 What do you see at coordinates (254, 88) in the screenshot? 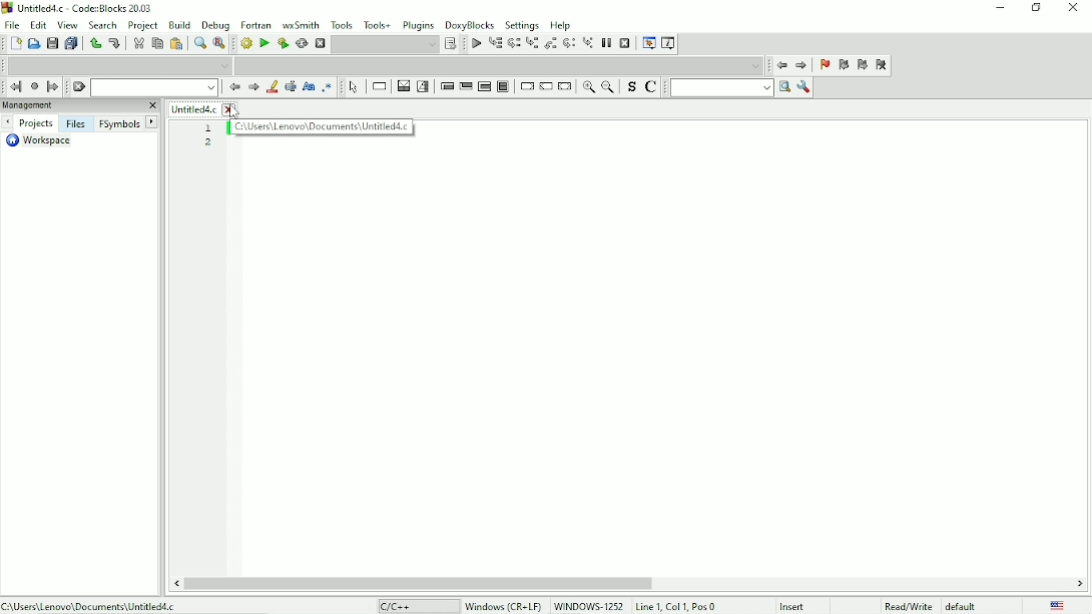
I see `Next` at bounding box center [254, 88].